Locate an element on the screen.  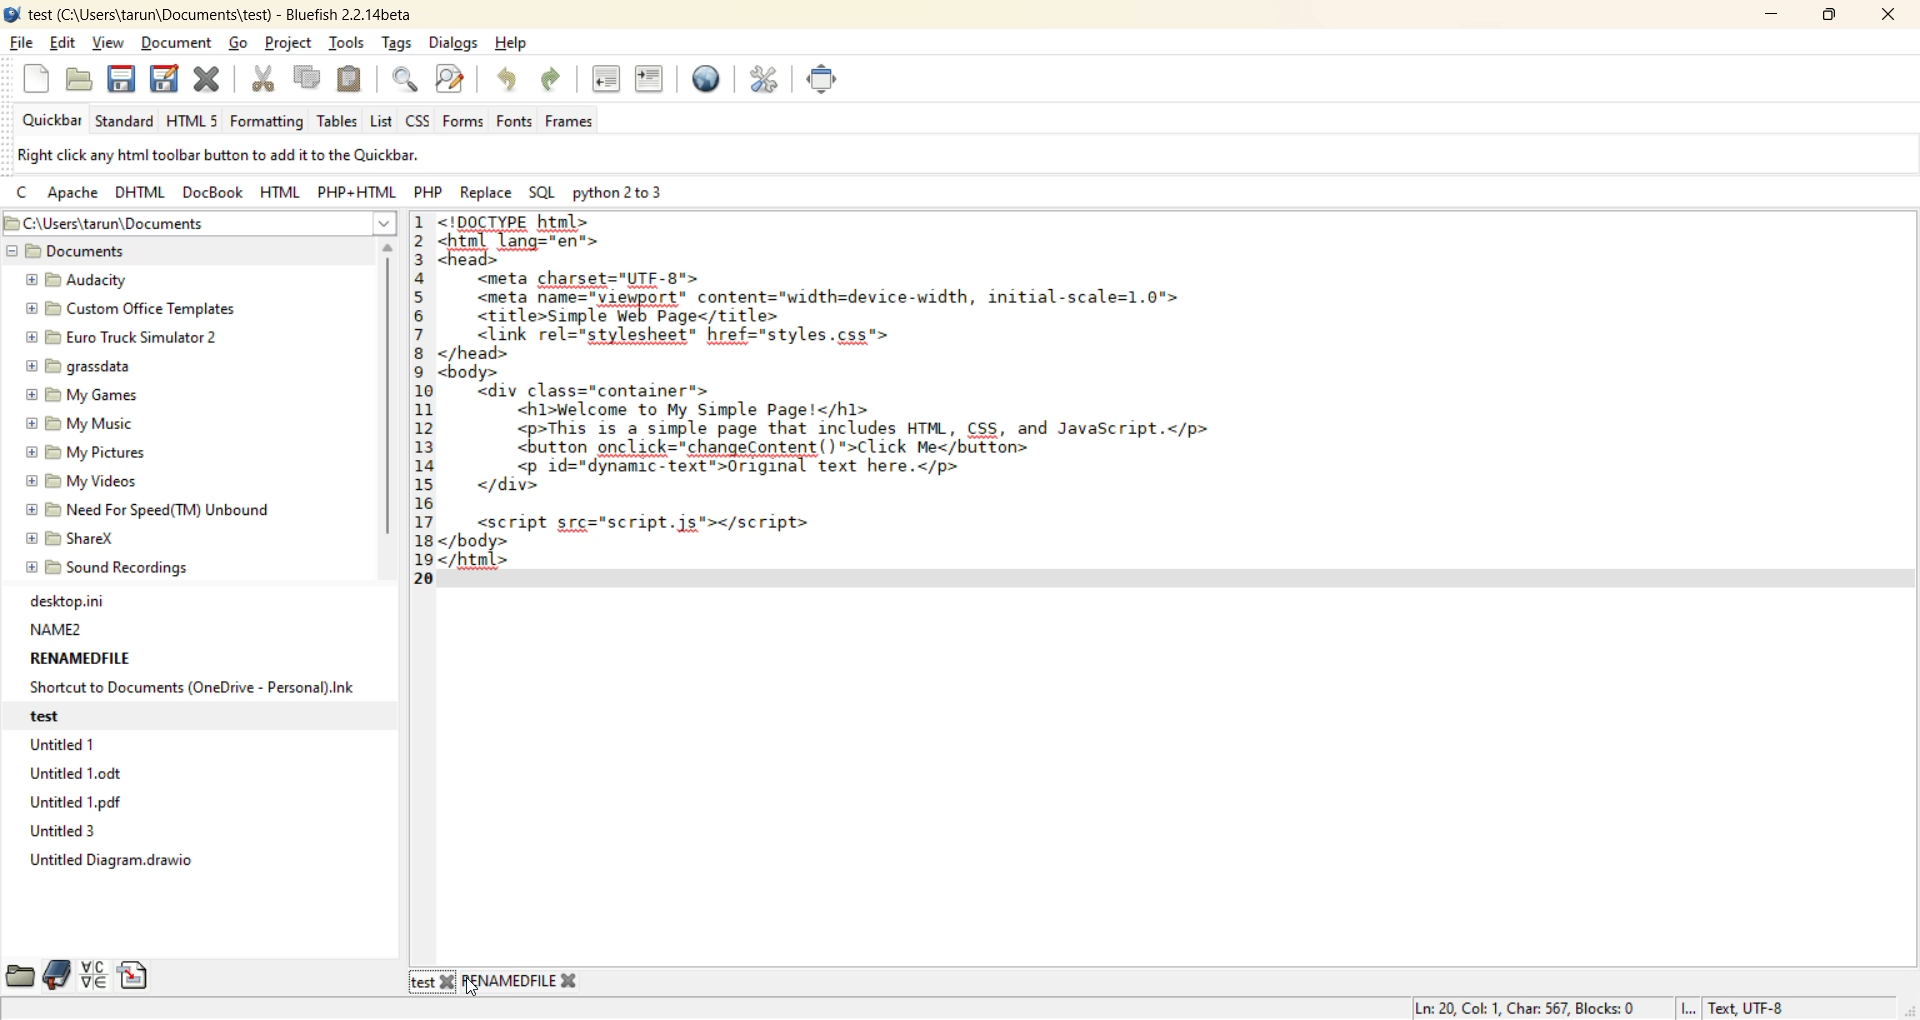
save as is located at coordinates (167, 81).